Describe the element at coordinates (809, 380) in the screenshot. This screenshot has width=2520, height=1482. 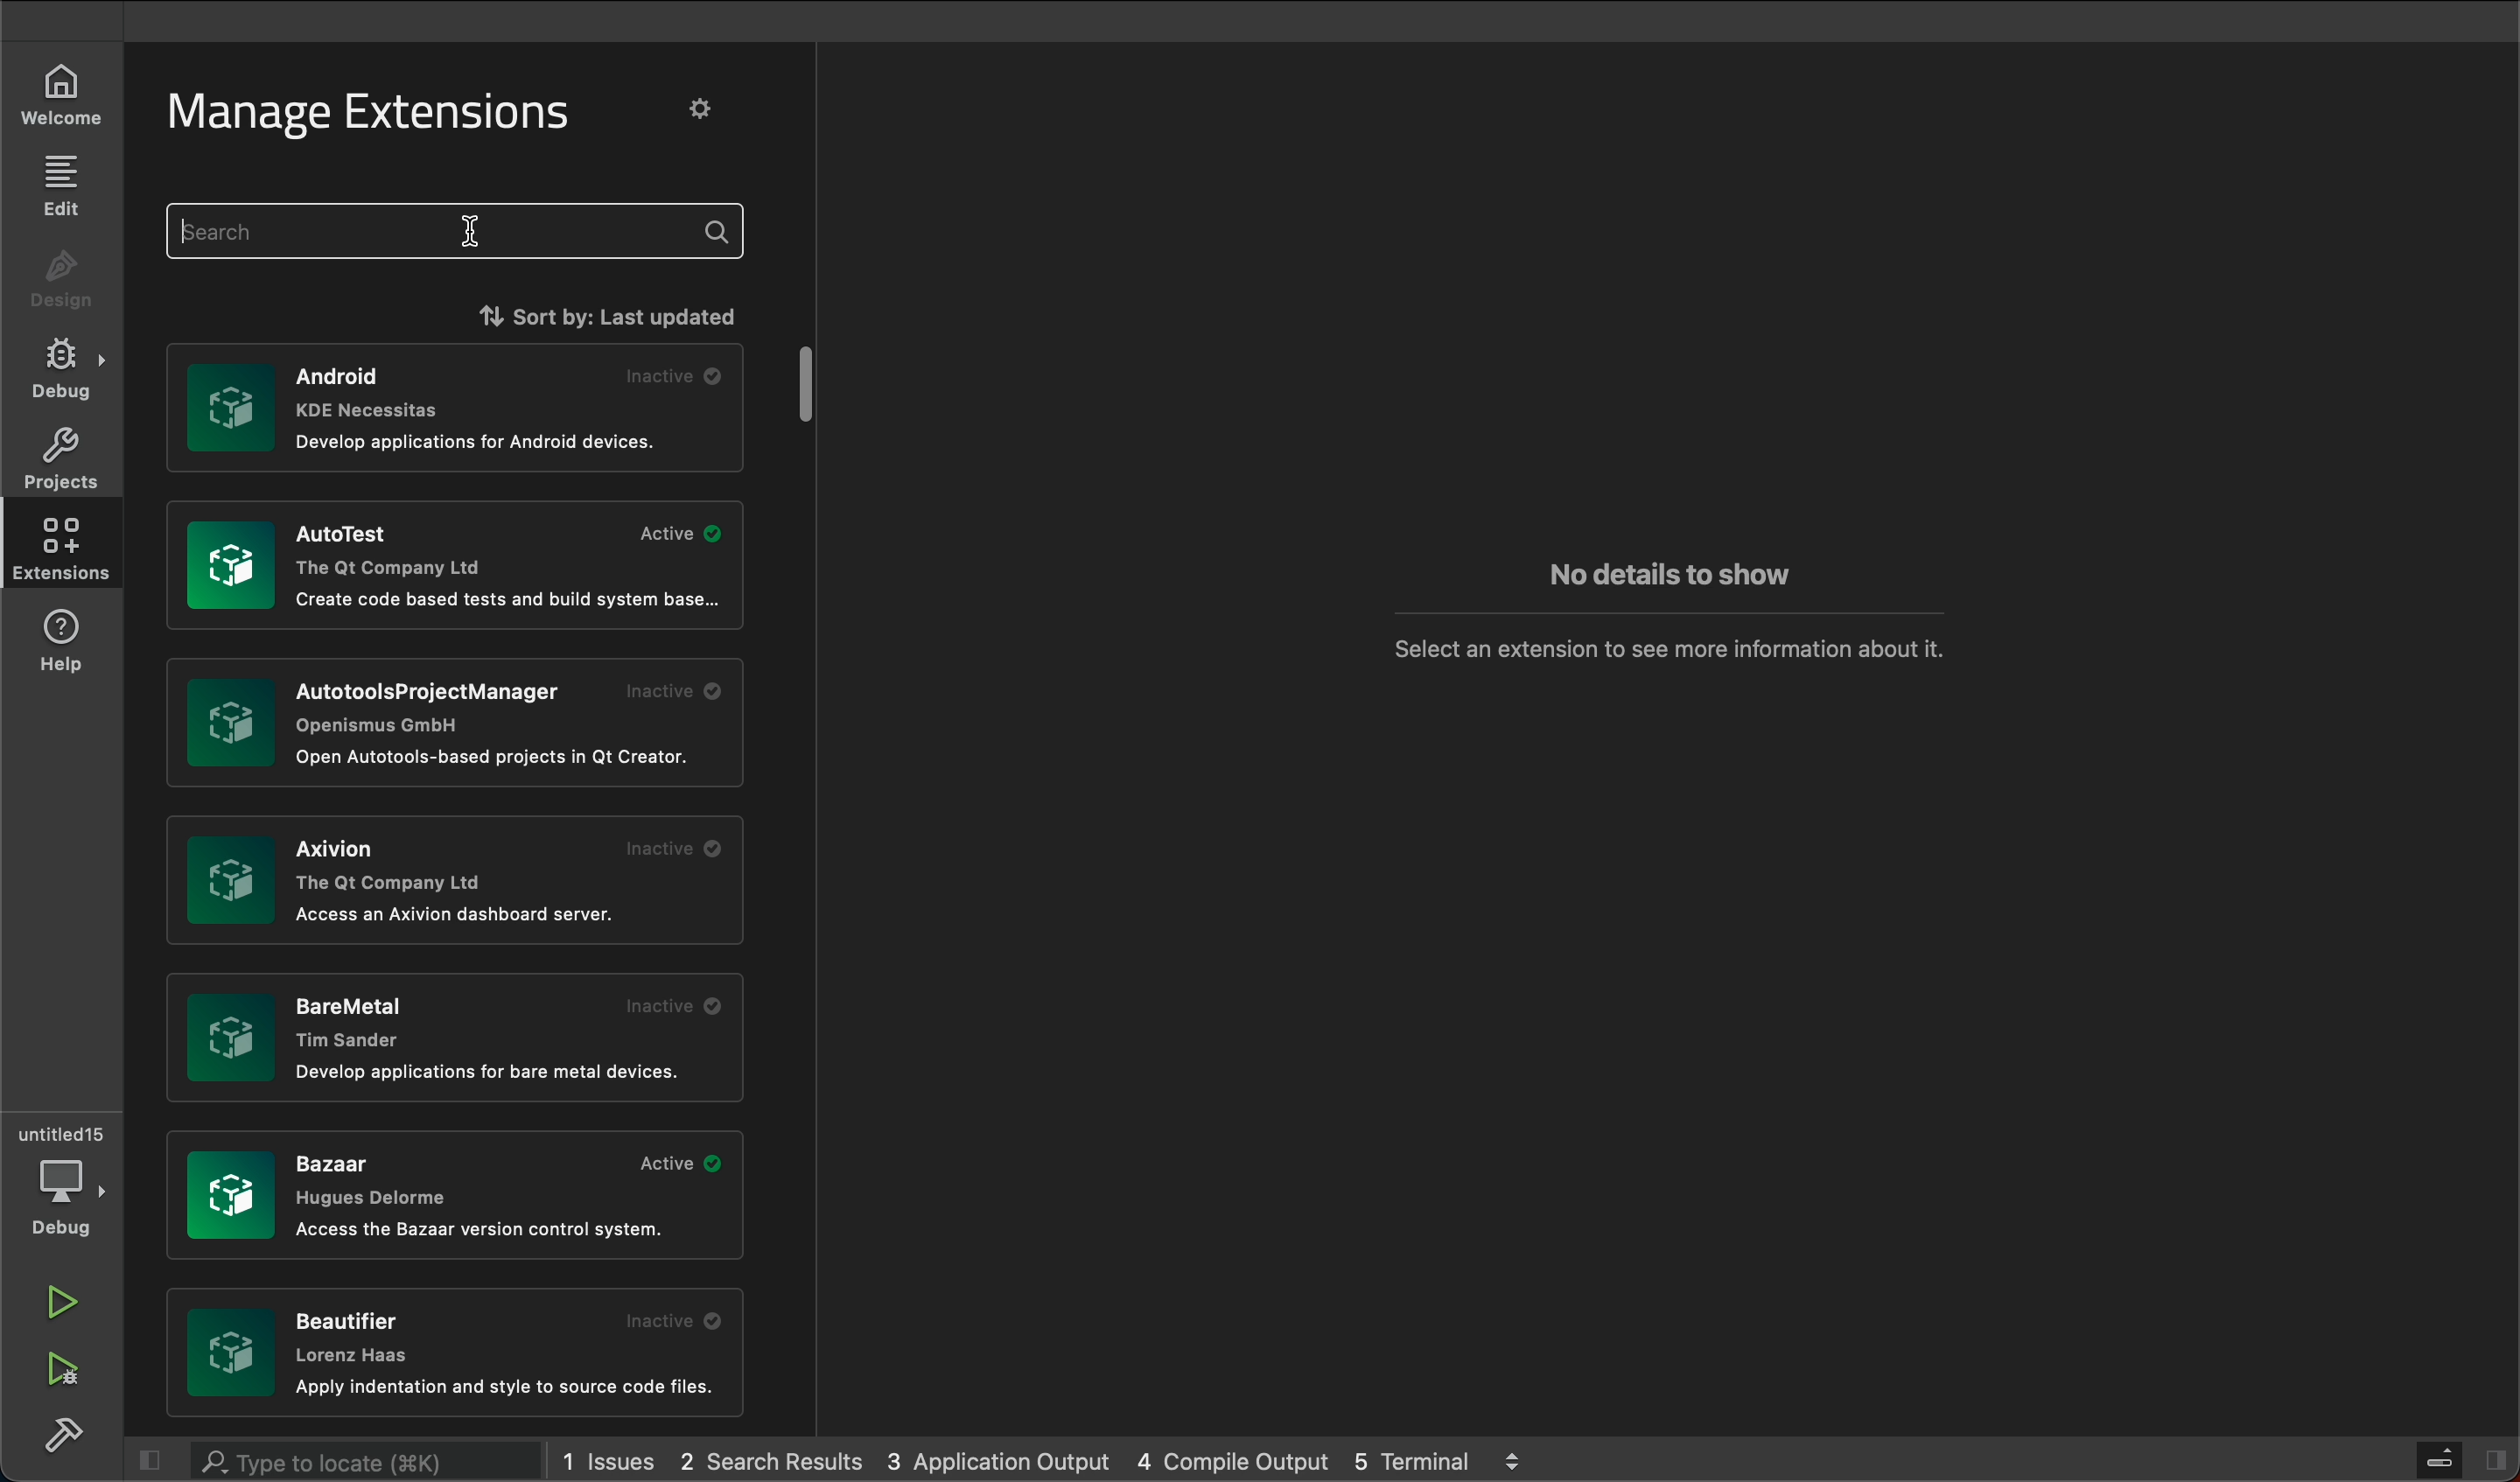
I see `scrollbar` at that location.